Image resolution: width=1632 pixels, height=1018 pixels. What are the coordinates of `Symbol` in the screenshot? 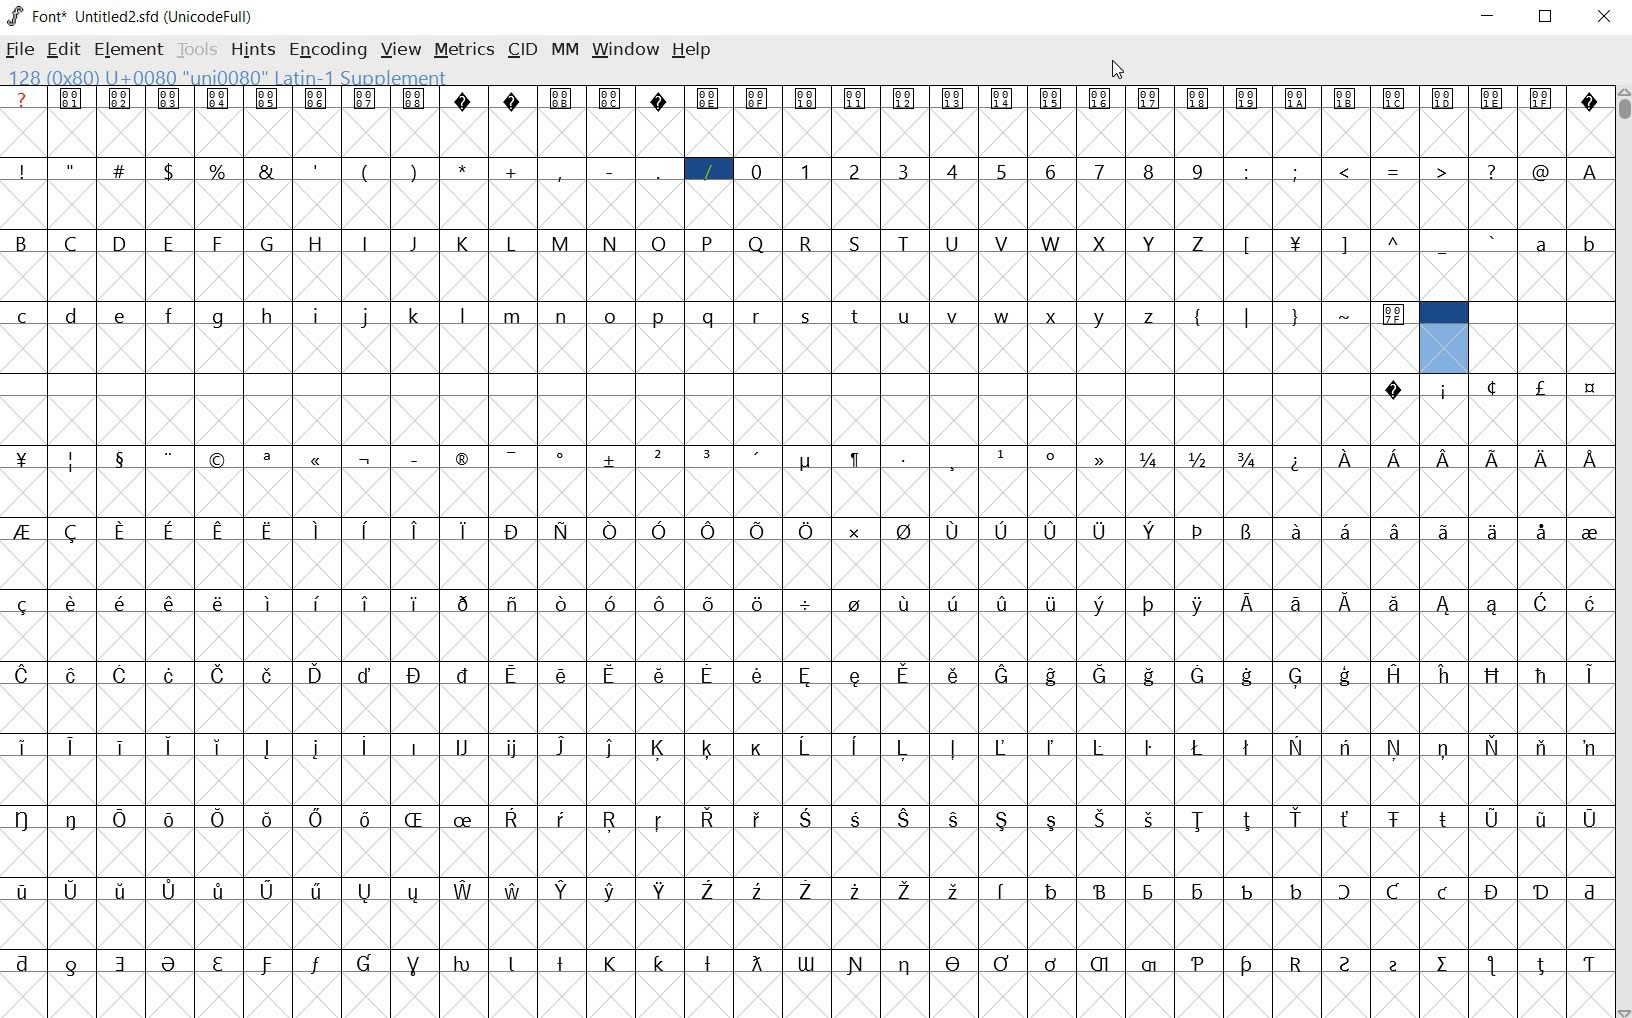 It's located at (664, 891).